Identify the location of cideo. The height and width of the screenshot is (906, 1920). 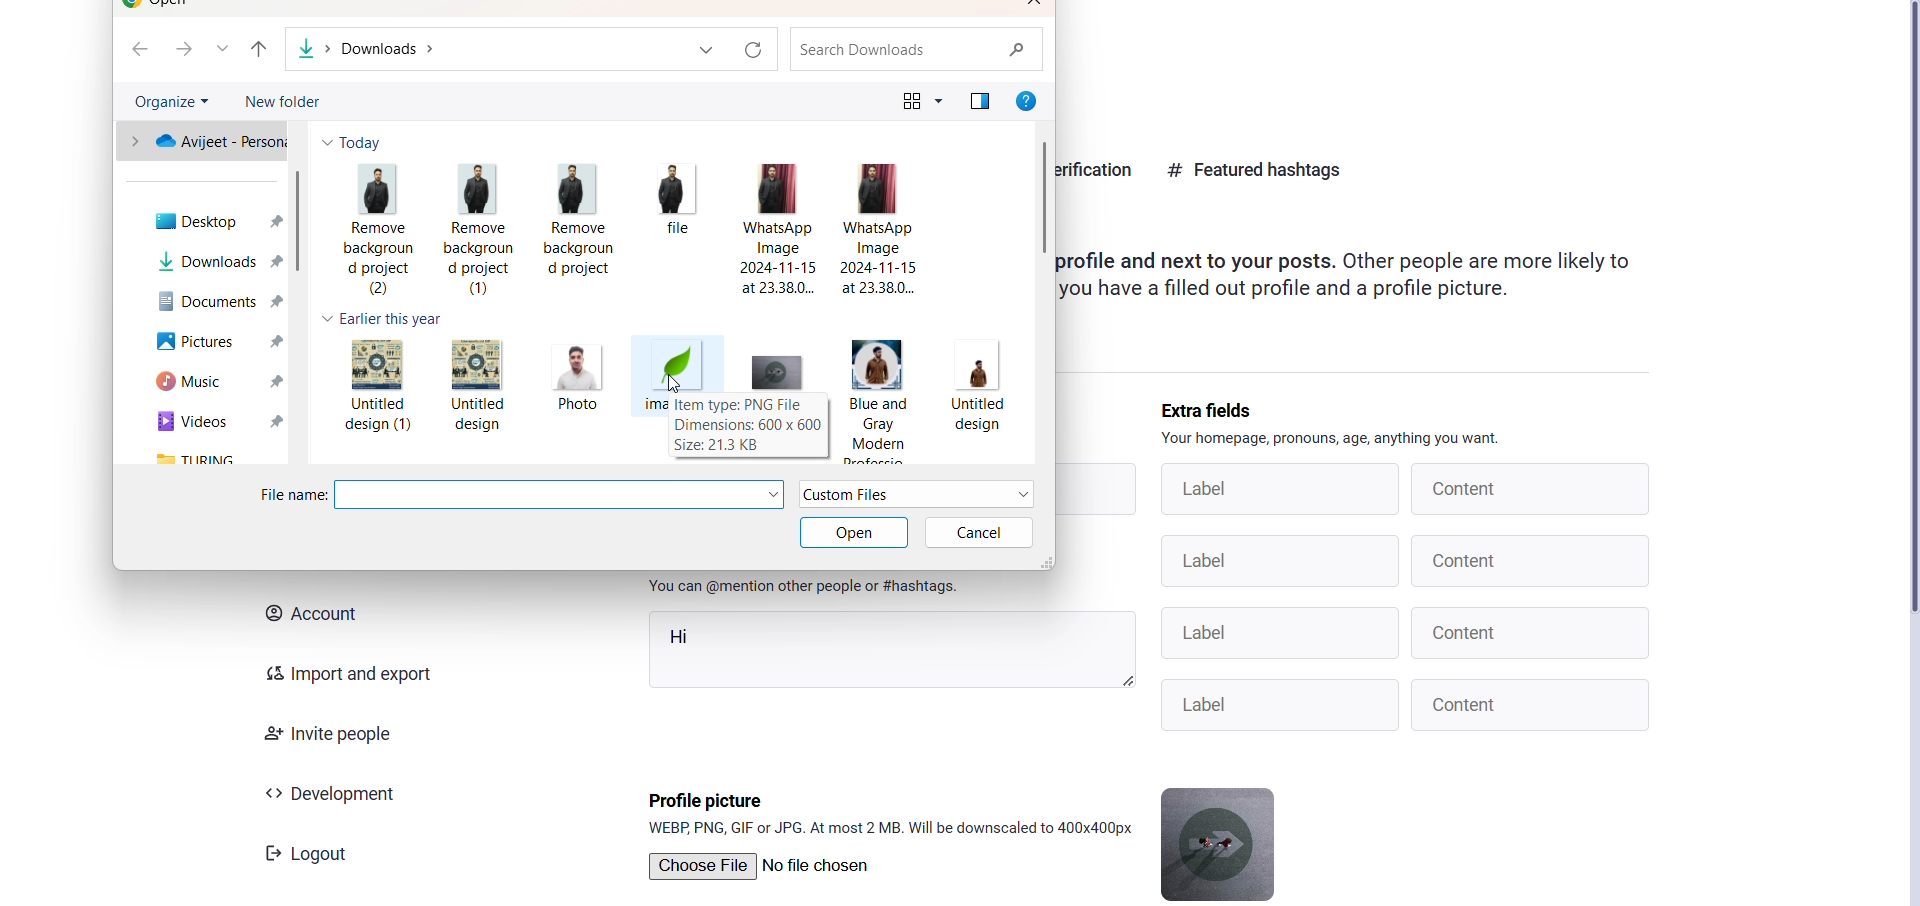
(221, 423).